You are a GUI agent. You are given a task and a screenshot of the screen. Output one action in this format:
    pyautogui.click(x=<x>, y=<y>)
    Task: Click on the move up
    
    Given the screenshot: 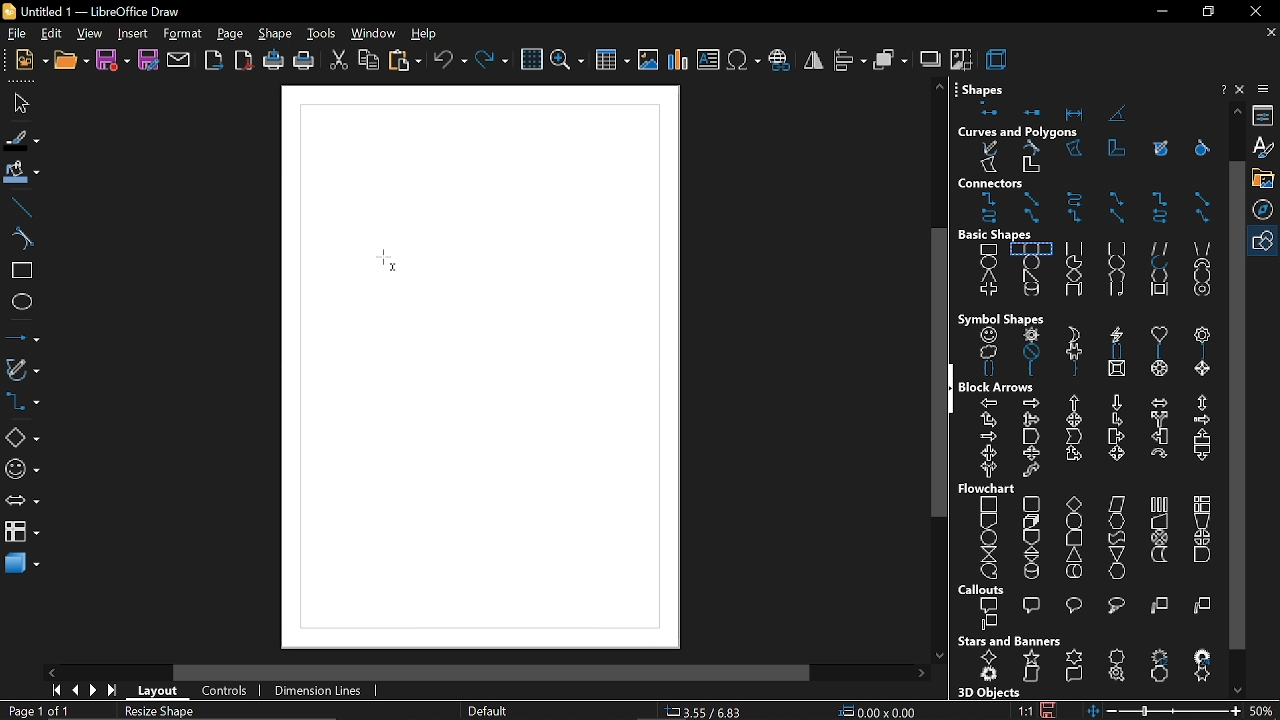 What is the action you would take?
    pyautogui.click(x=1238, y=110)
    